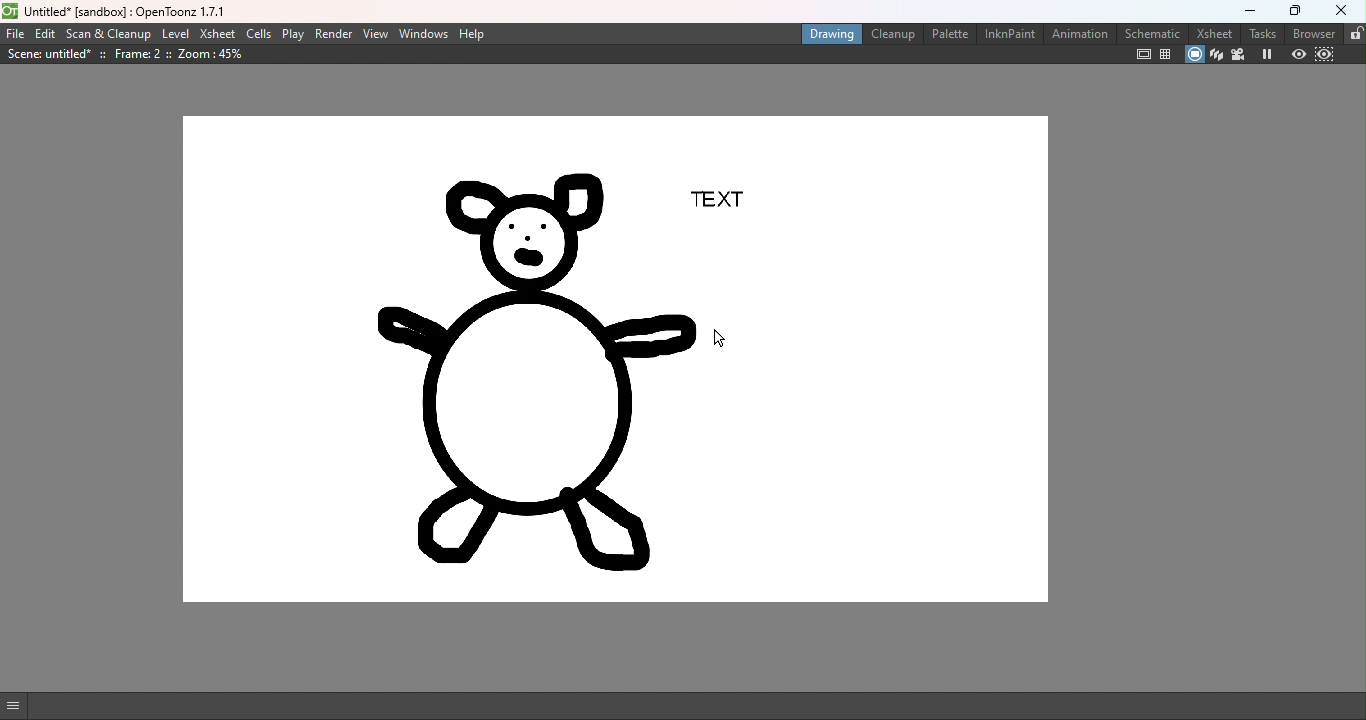  I want to click on Play, so click(295, 34).